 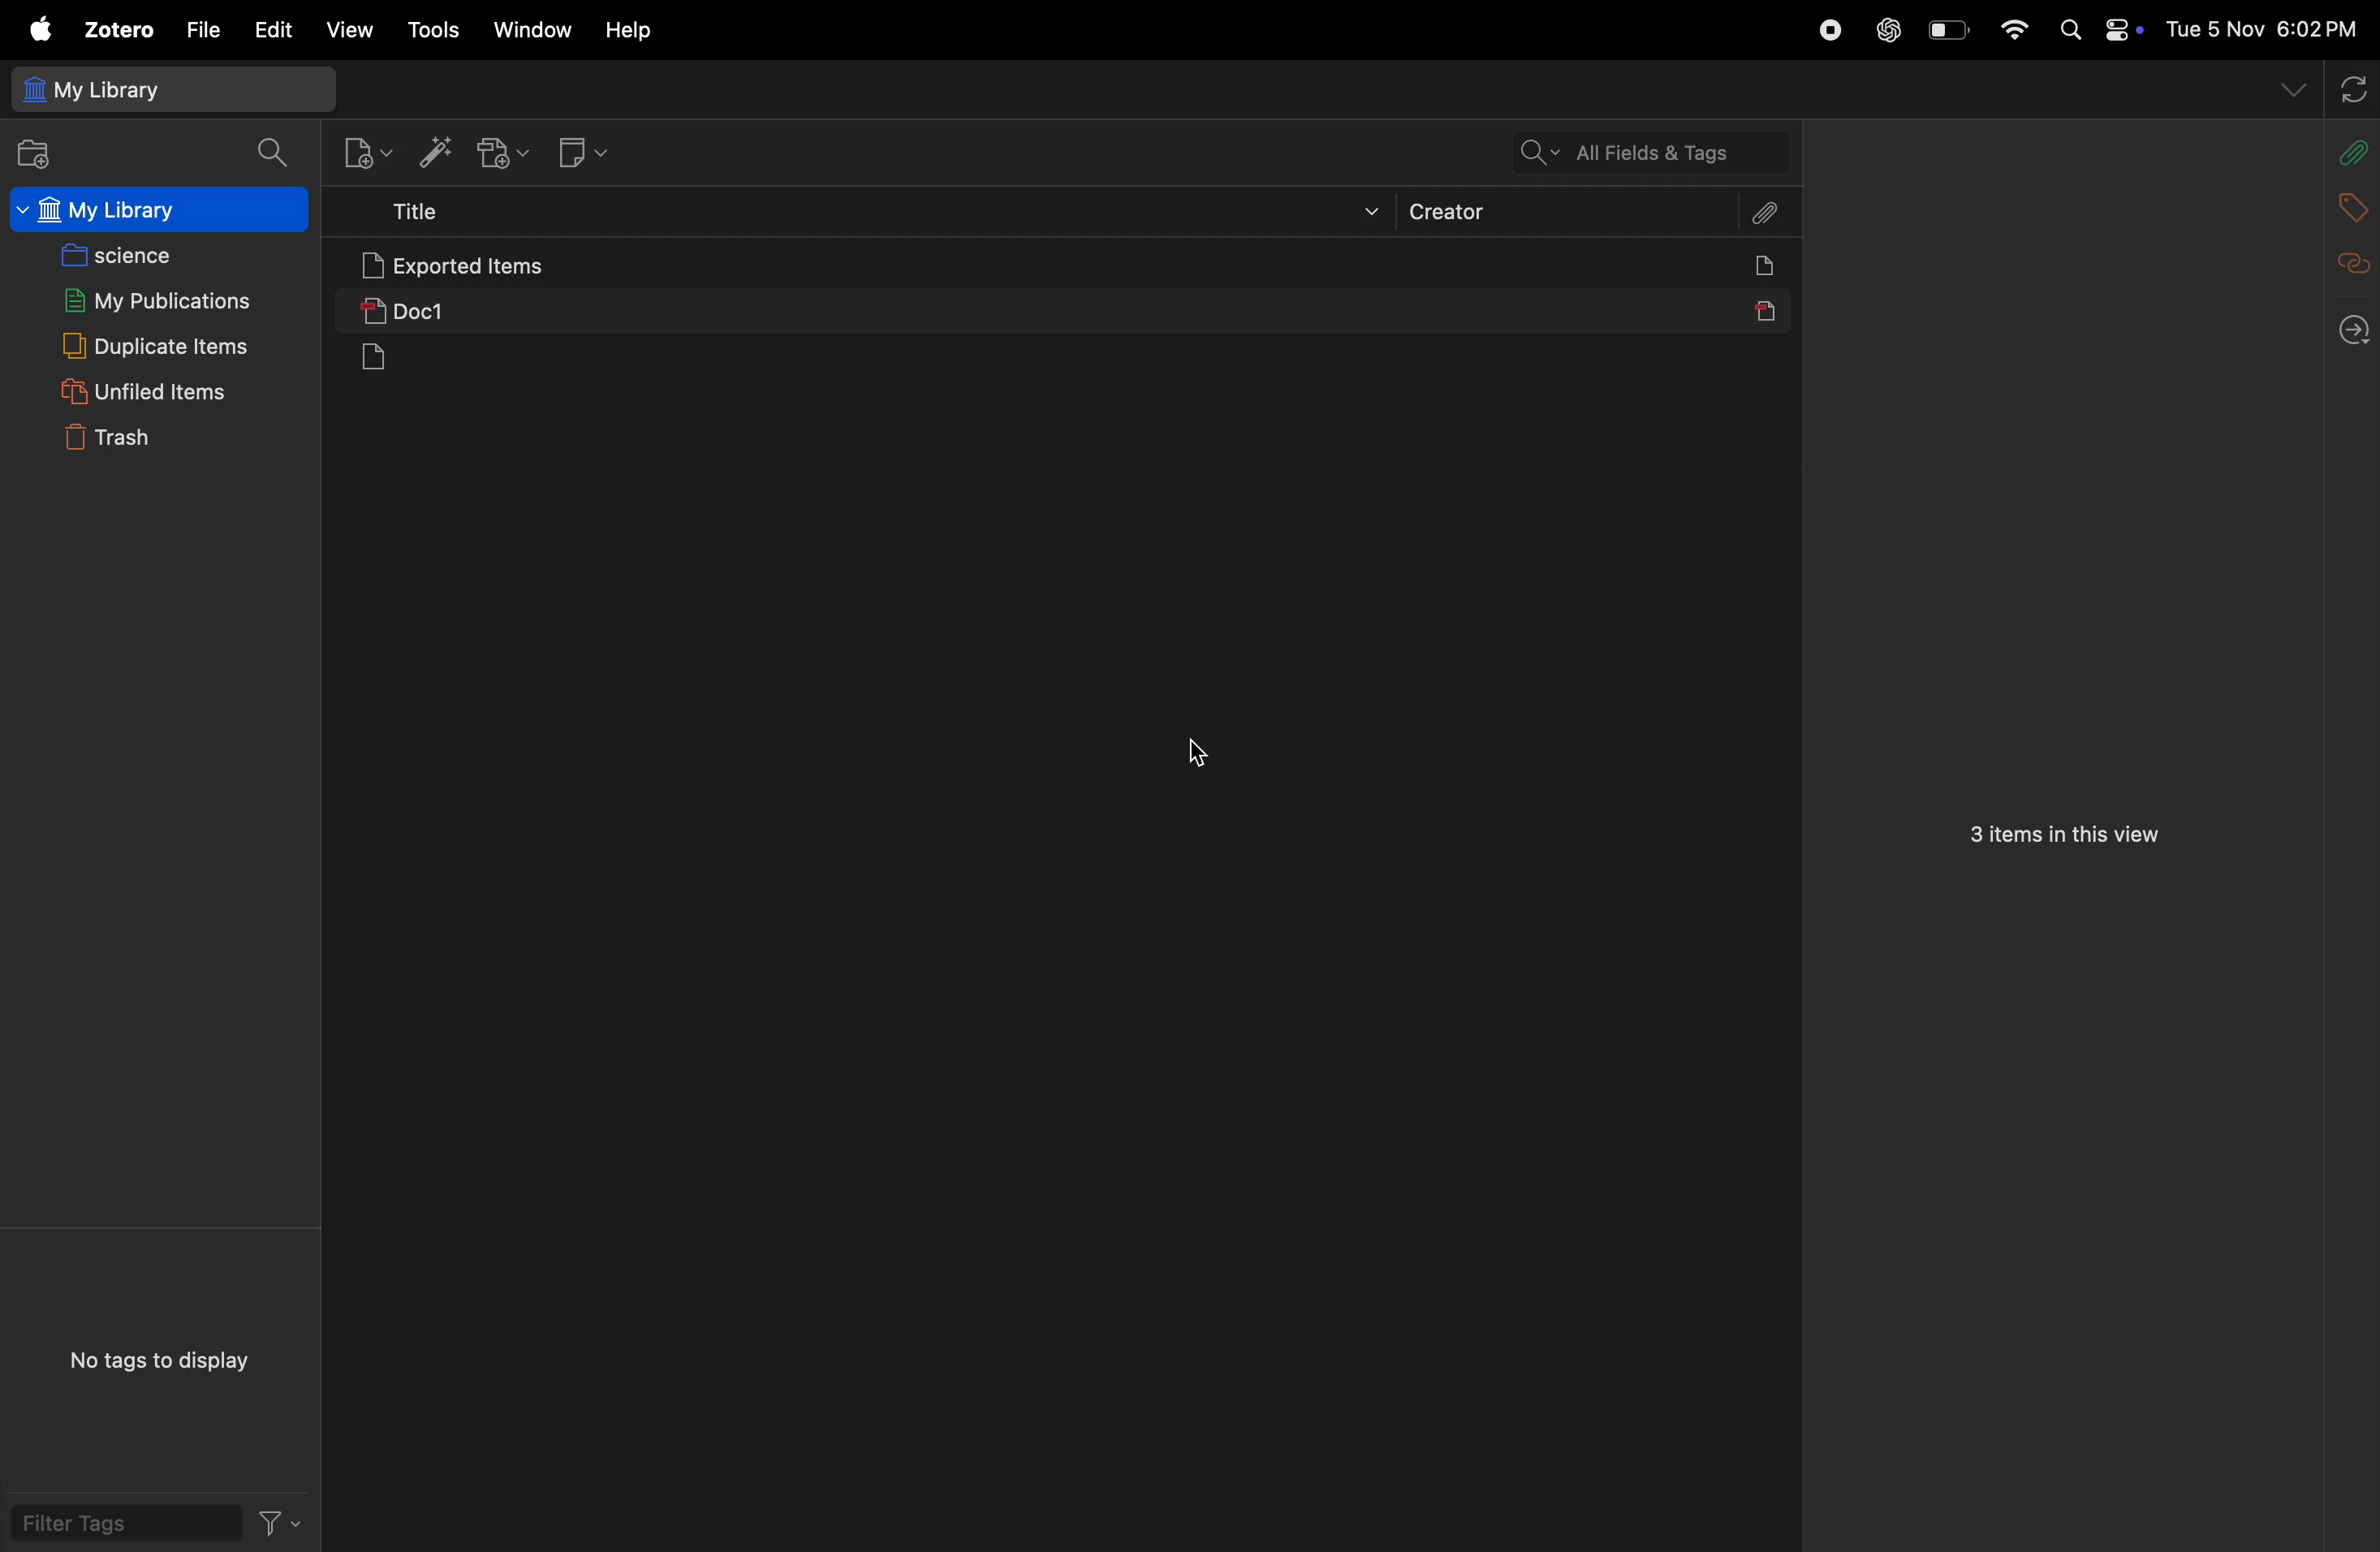 I want to click on my library, so click(x=163, y=92).